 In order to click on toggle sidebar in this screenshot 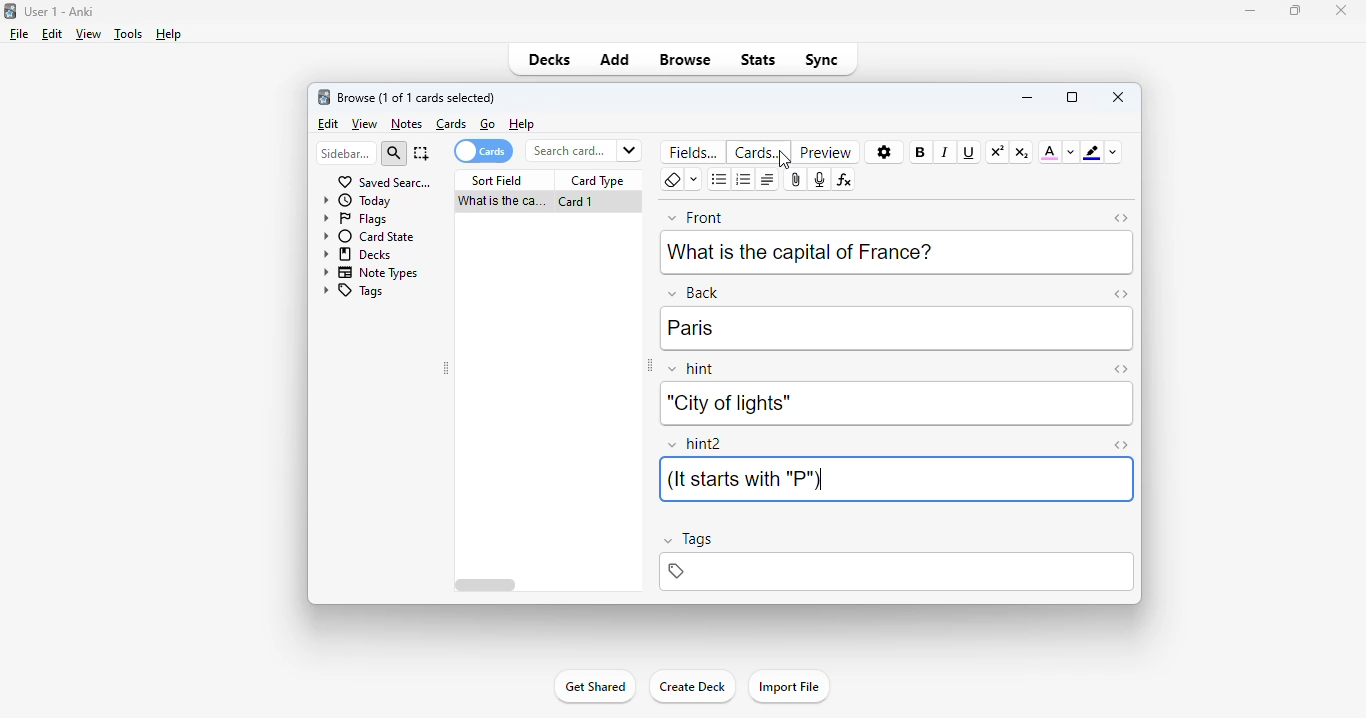, I will do `click(648, 366)`.